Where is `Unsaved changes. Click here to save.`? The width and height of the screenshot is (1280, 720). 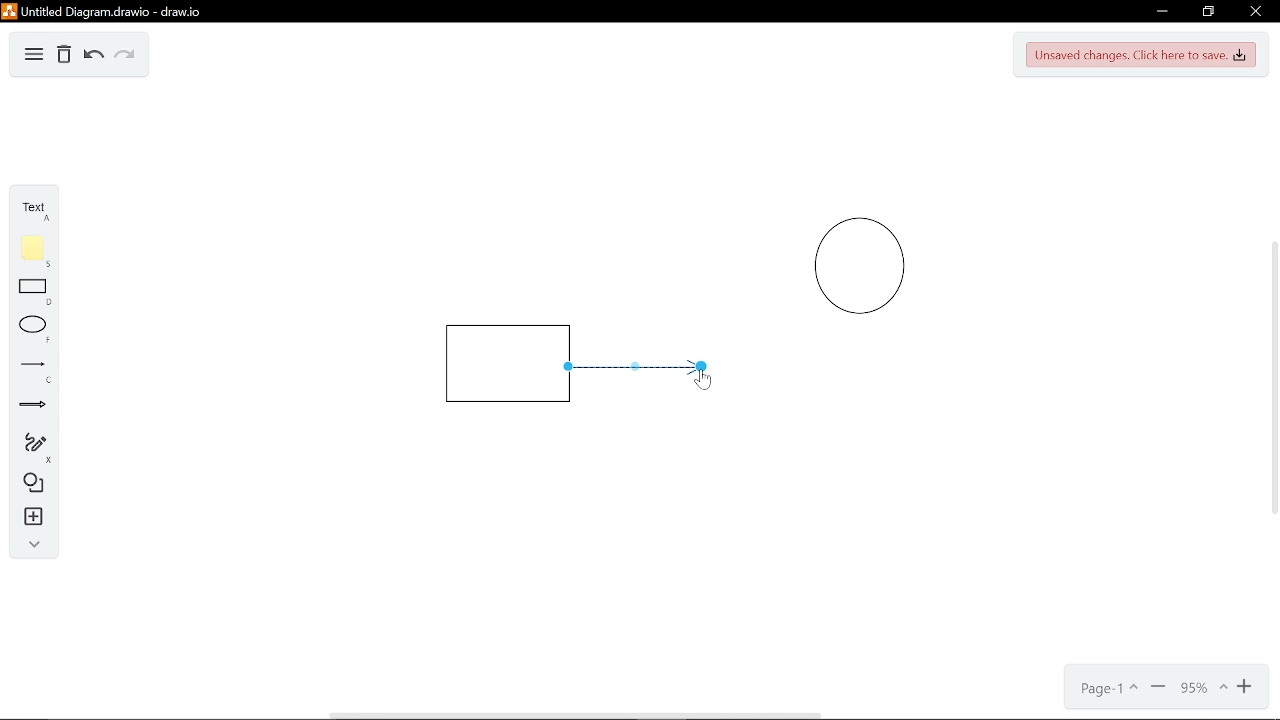 Unsaved changes. Click here to save. is located at coordinates (1140, 56).